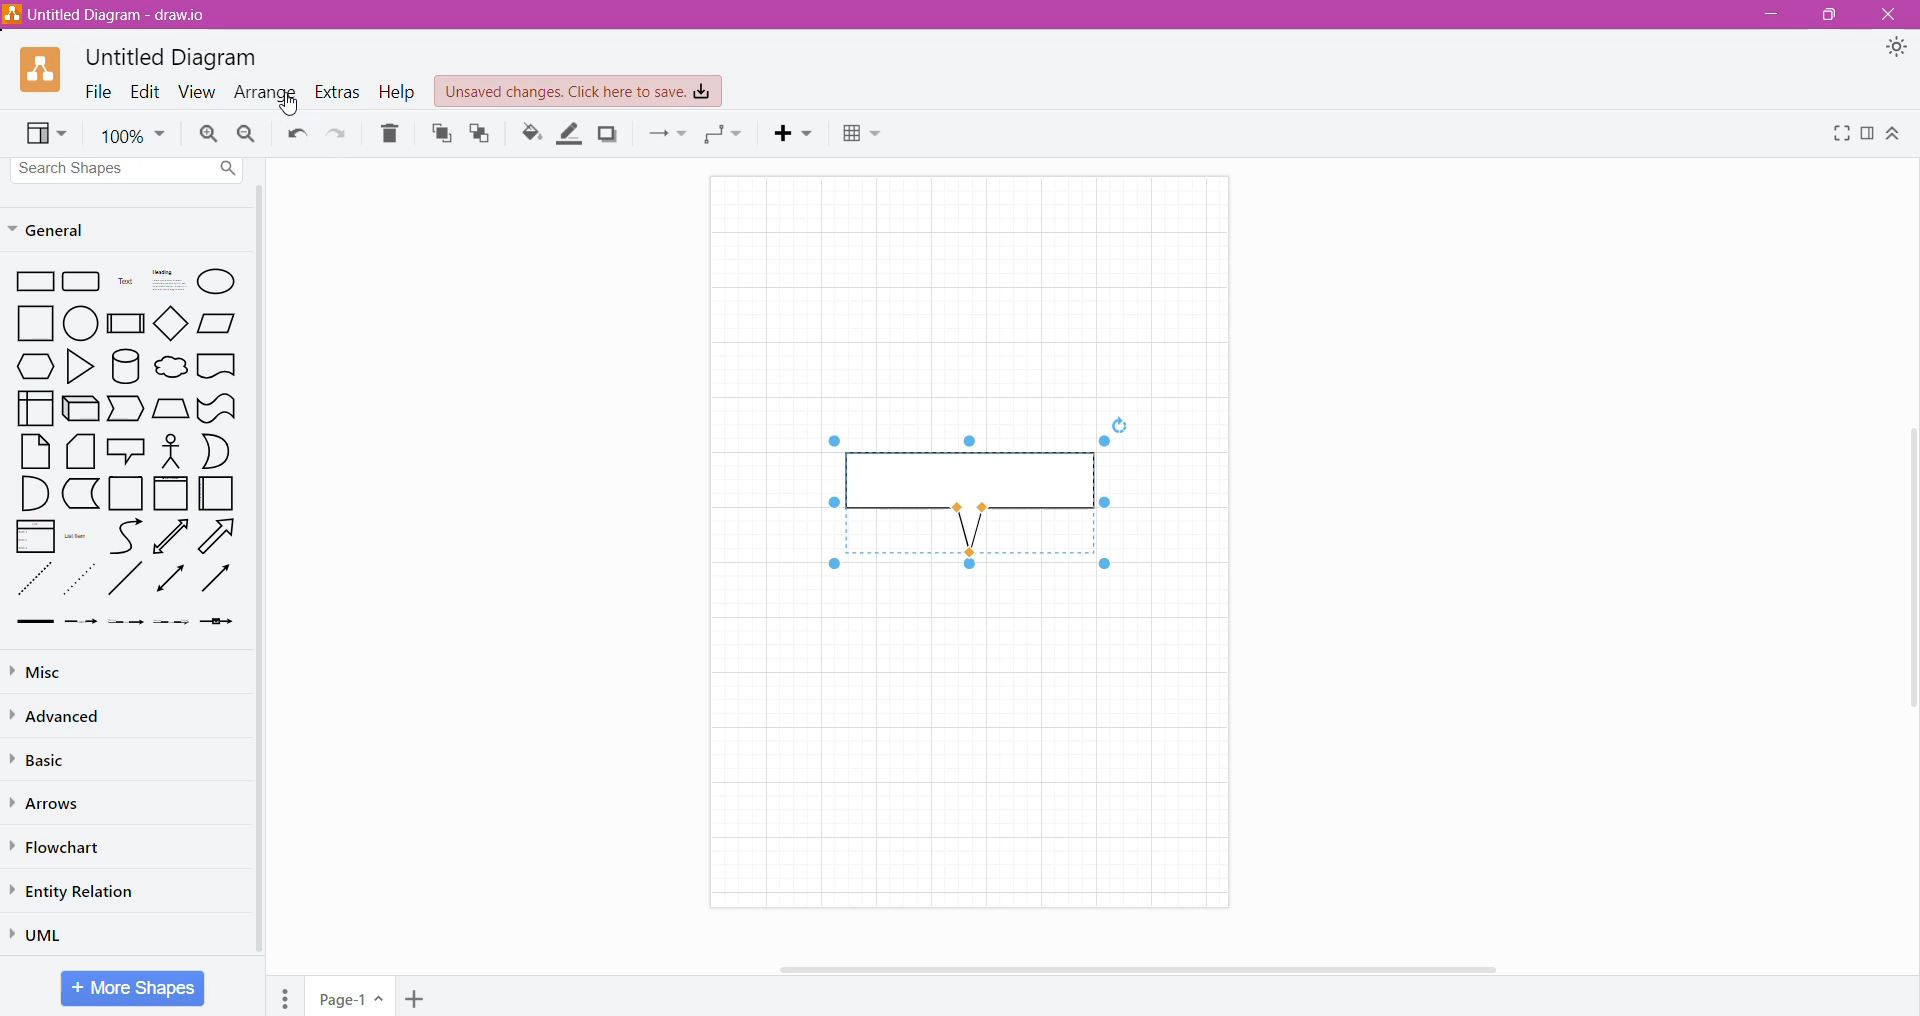  What do you see at coordinates (1894, 134) in the screenshot?
I see `Expand/Collapse` at bounding box center [1894, 134].